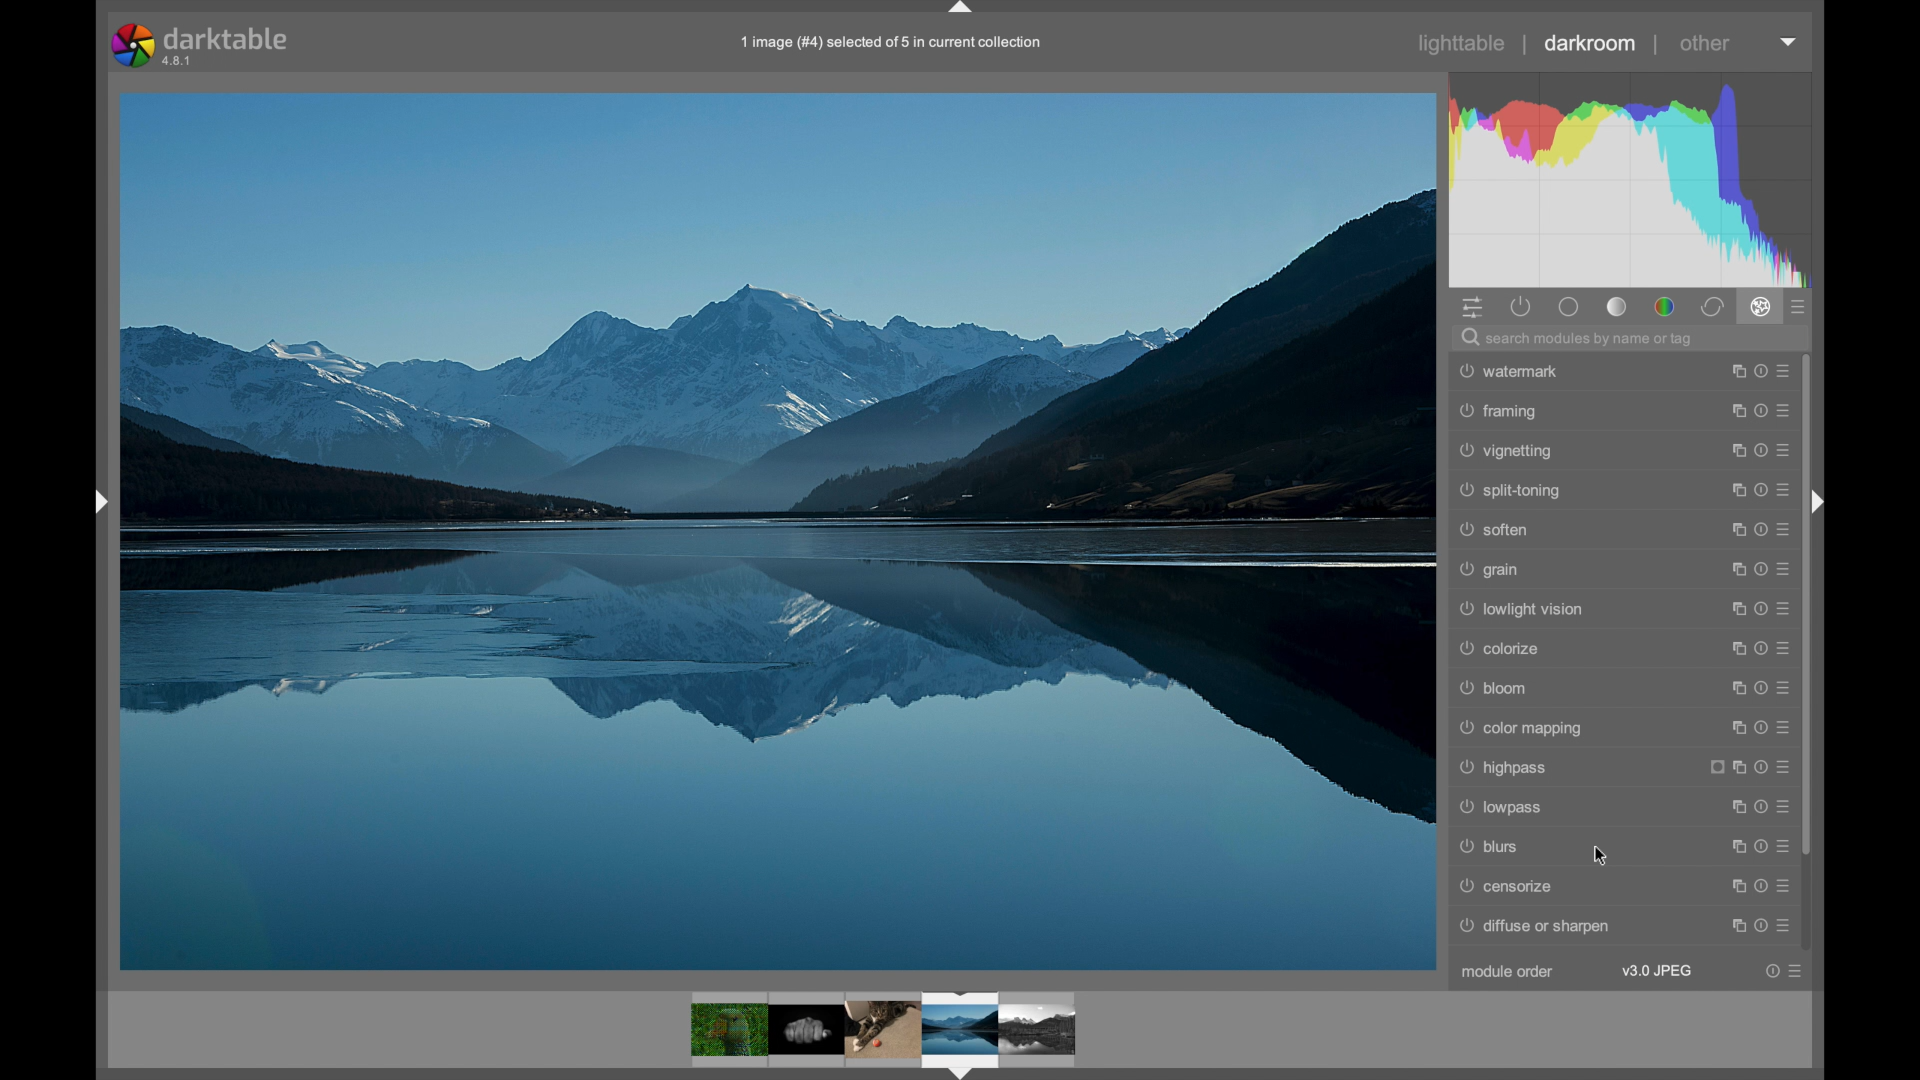  I want to click on highpass, so click(1505, 768).